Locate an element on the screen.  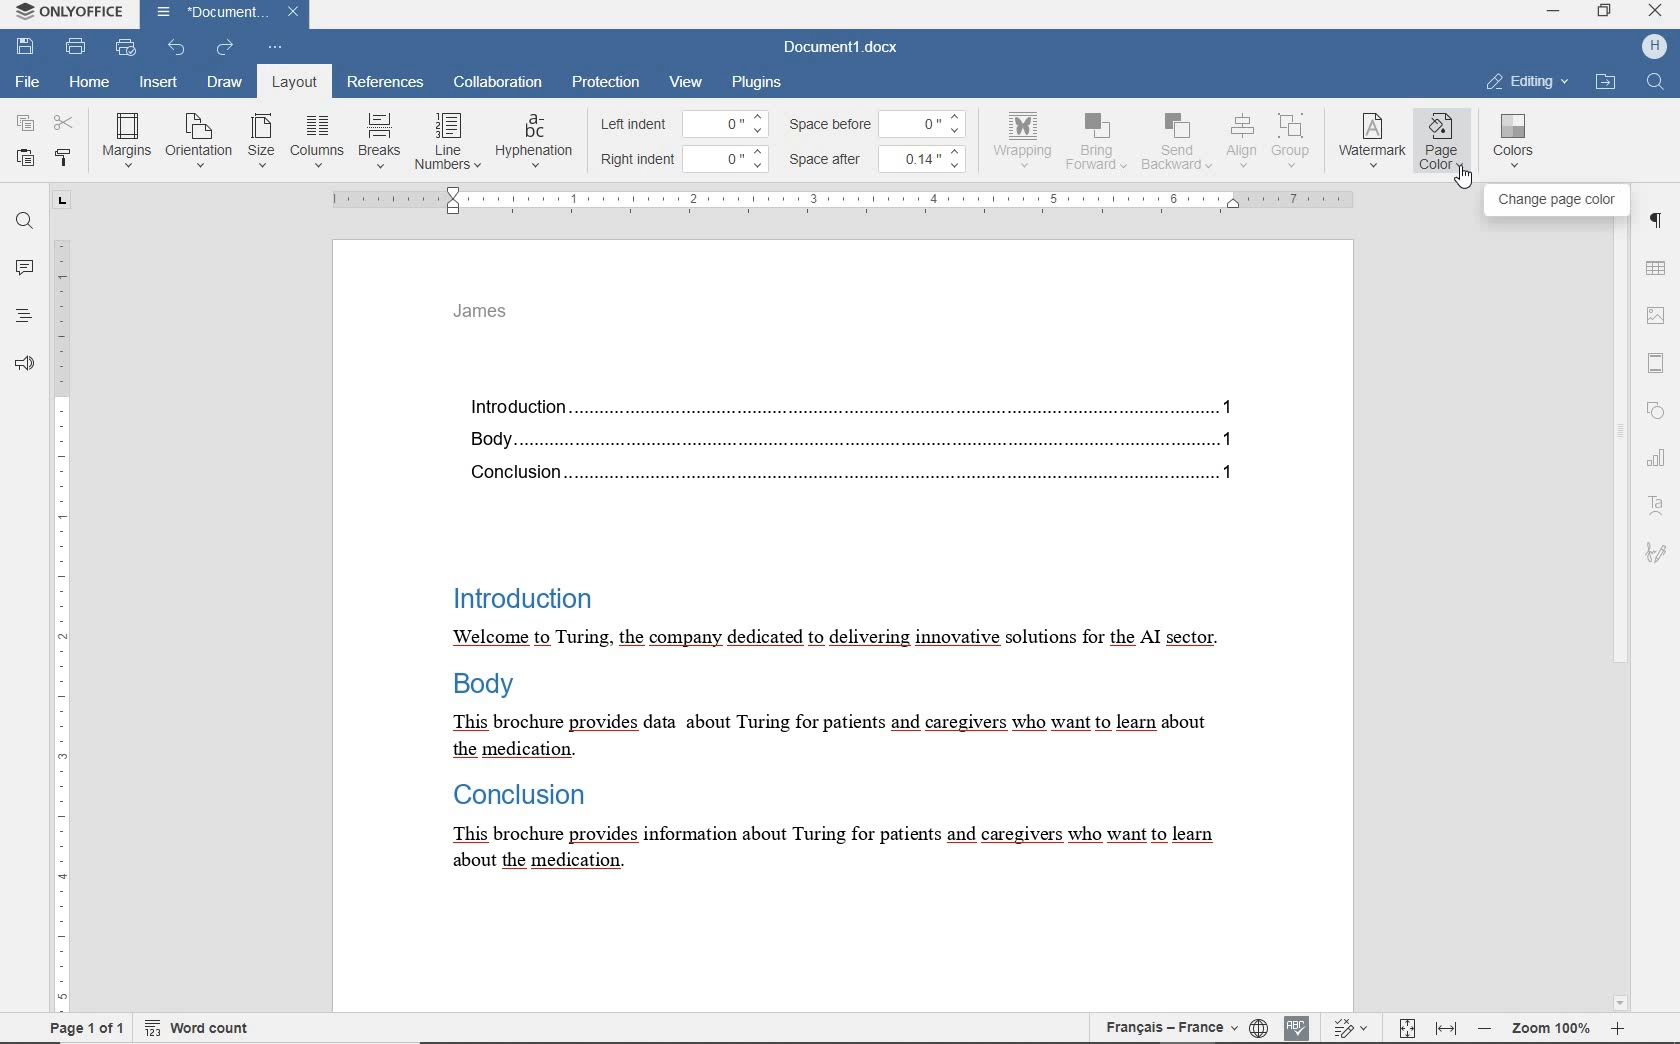
headings is located at coordinates (21, 316).